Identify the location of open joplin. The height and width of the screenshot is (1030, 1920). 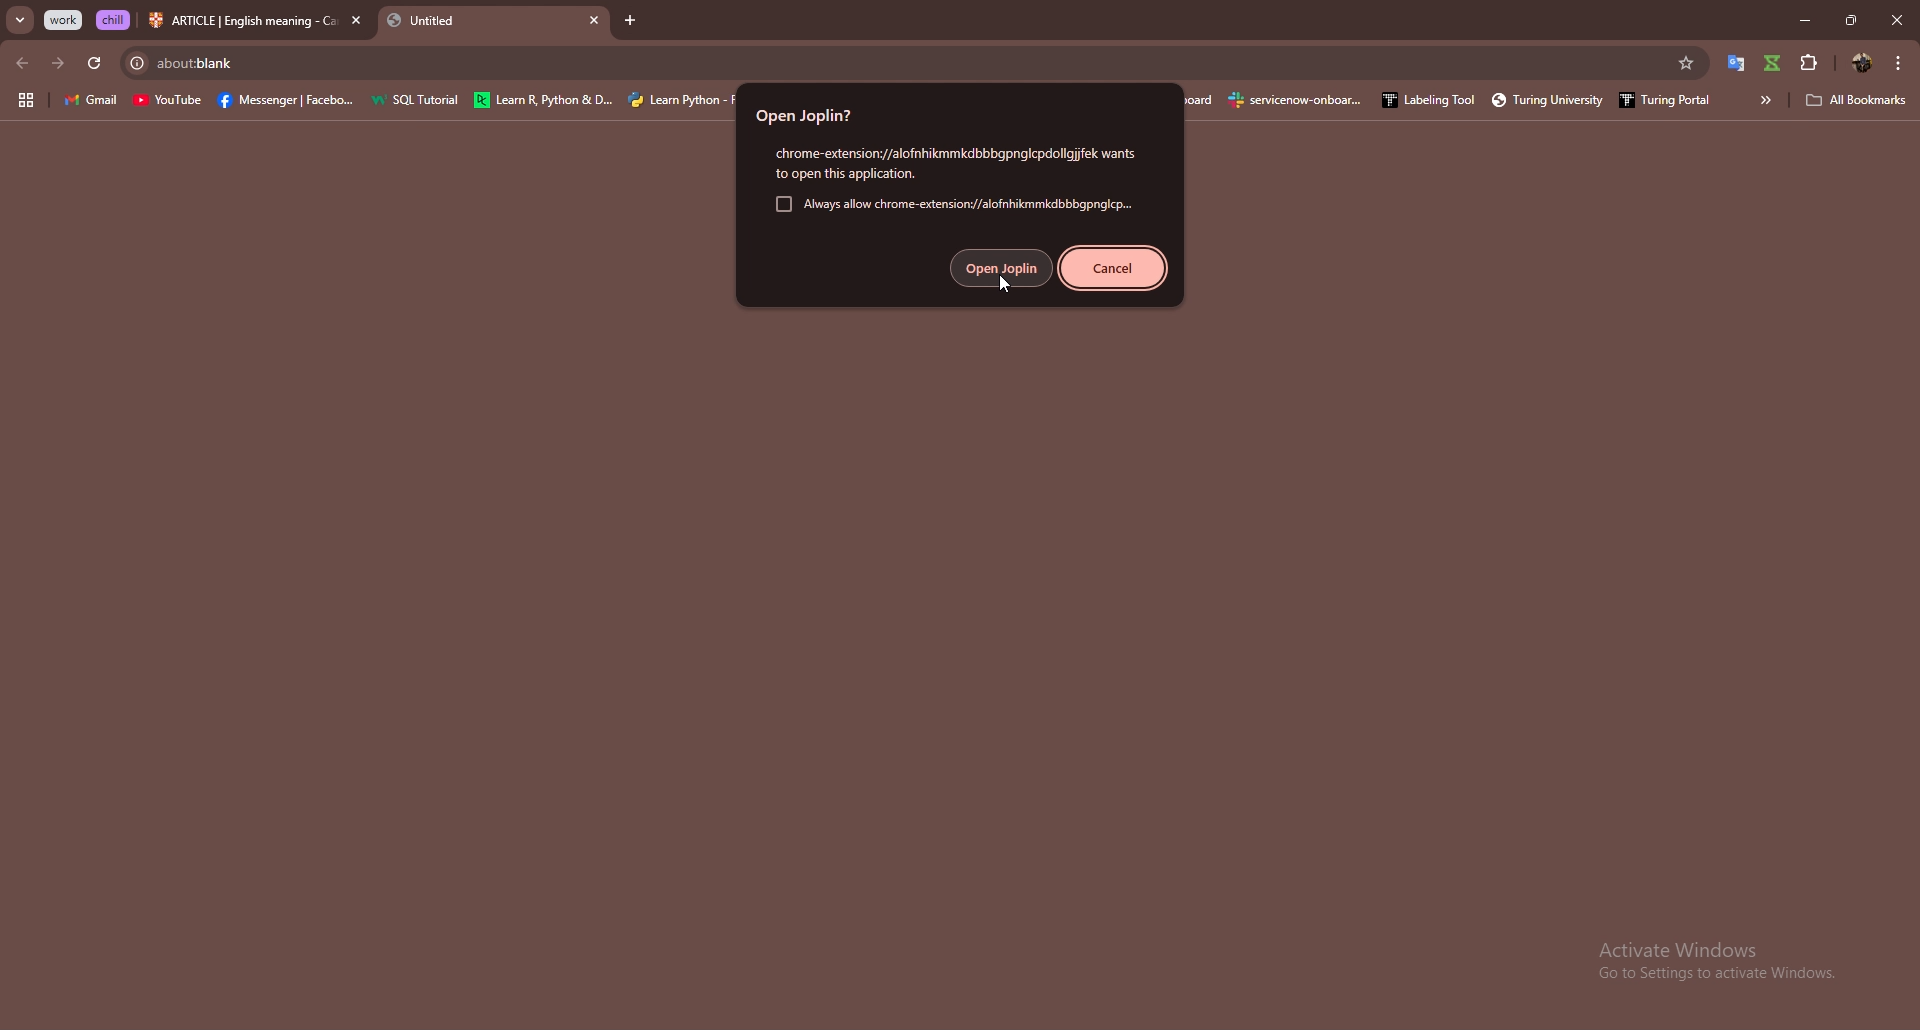
(1002, 268).